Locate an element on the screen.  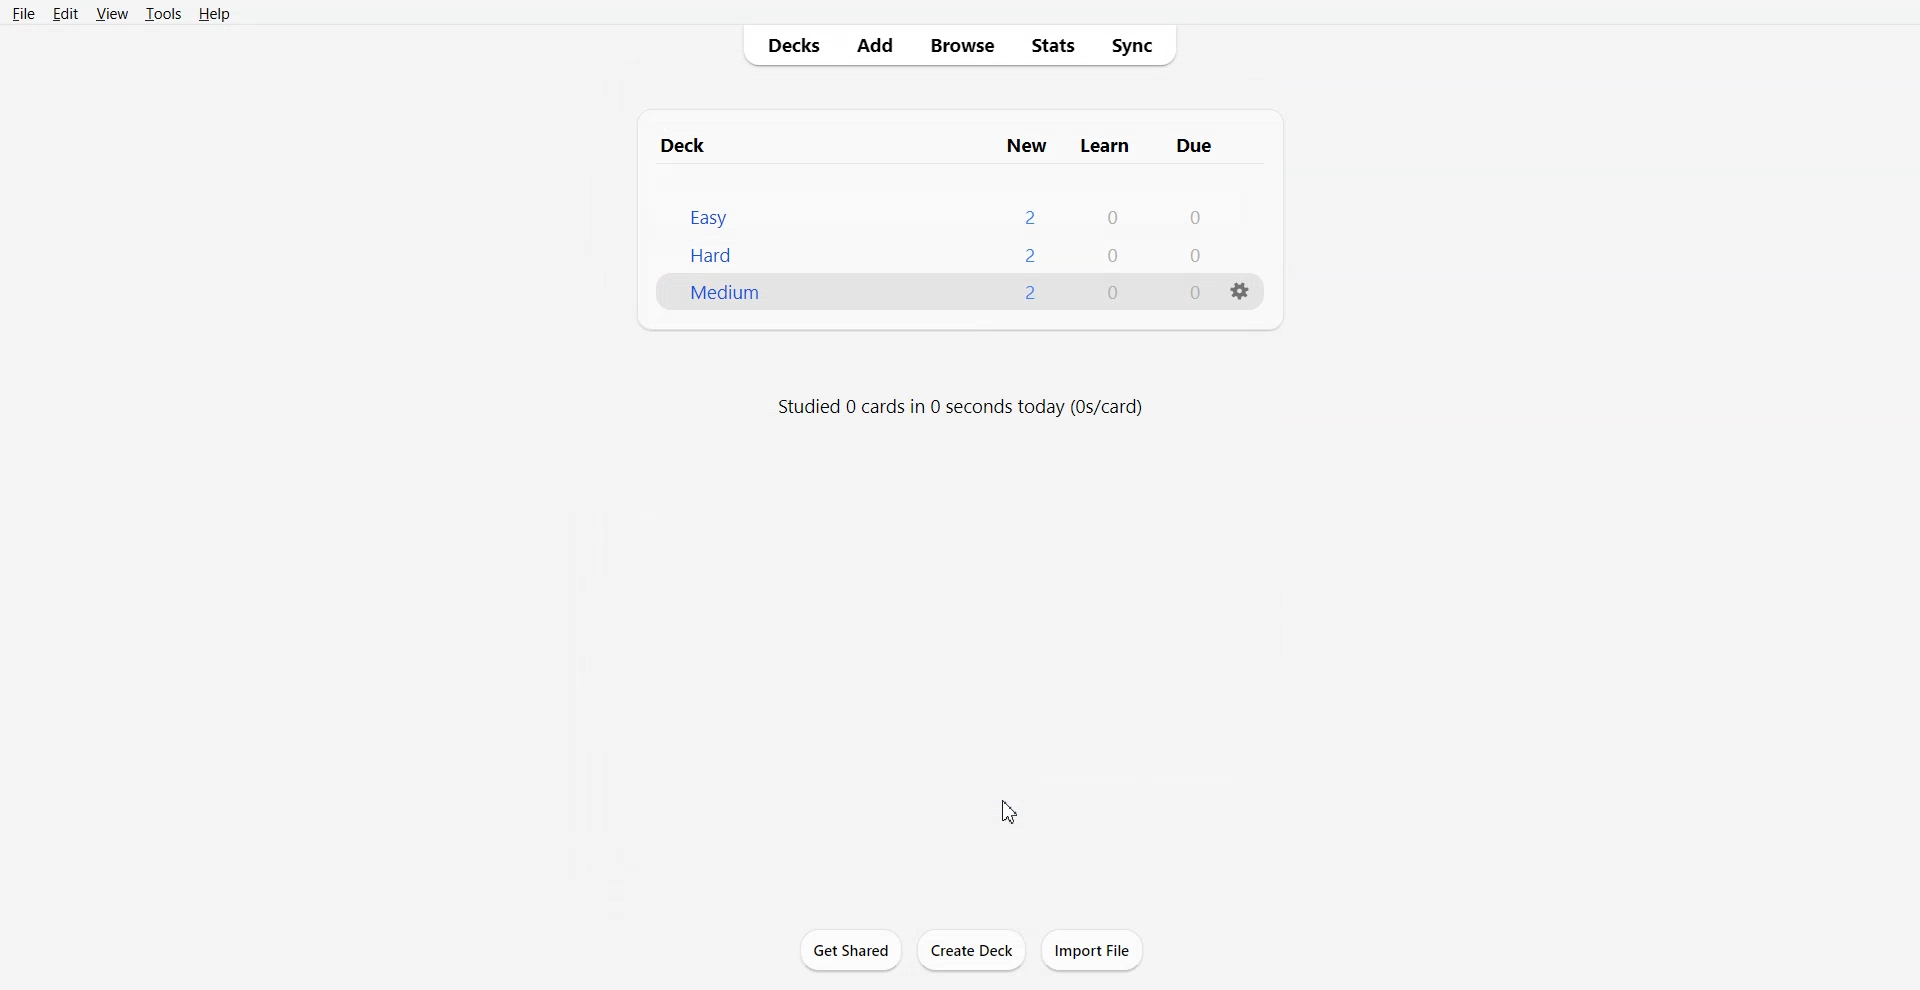
Get Shared is located at coordinates (851, 949).